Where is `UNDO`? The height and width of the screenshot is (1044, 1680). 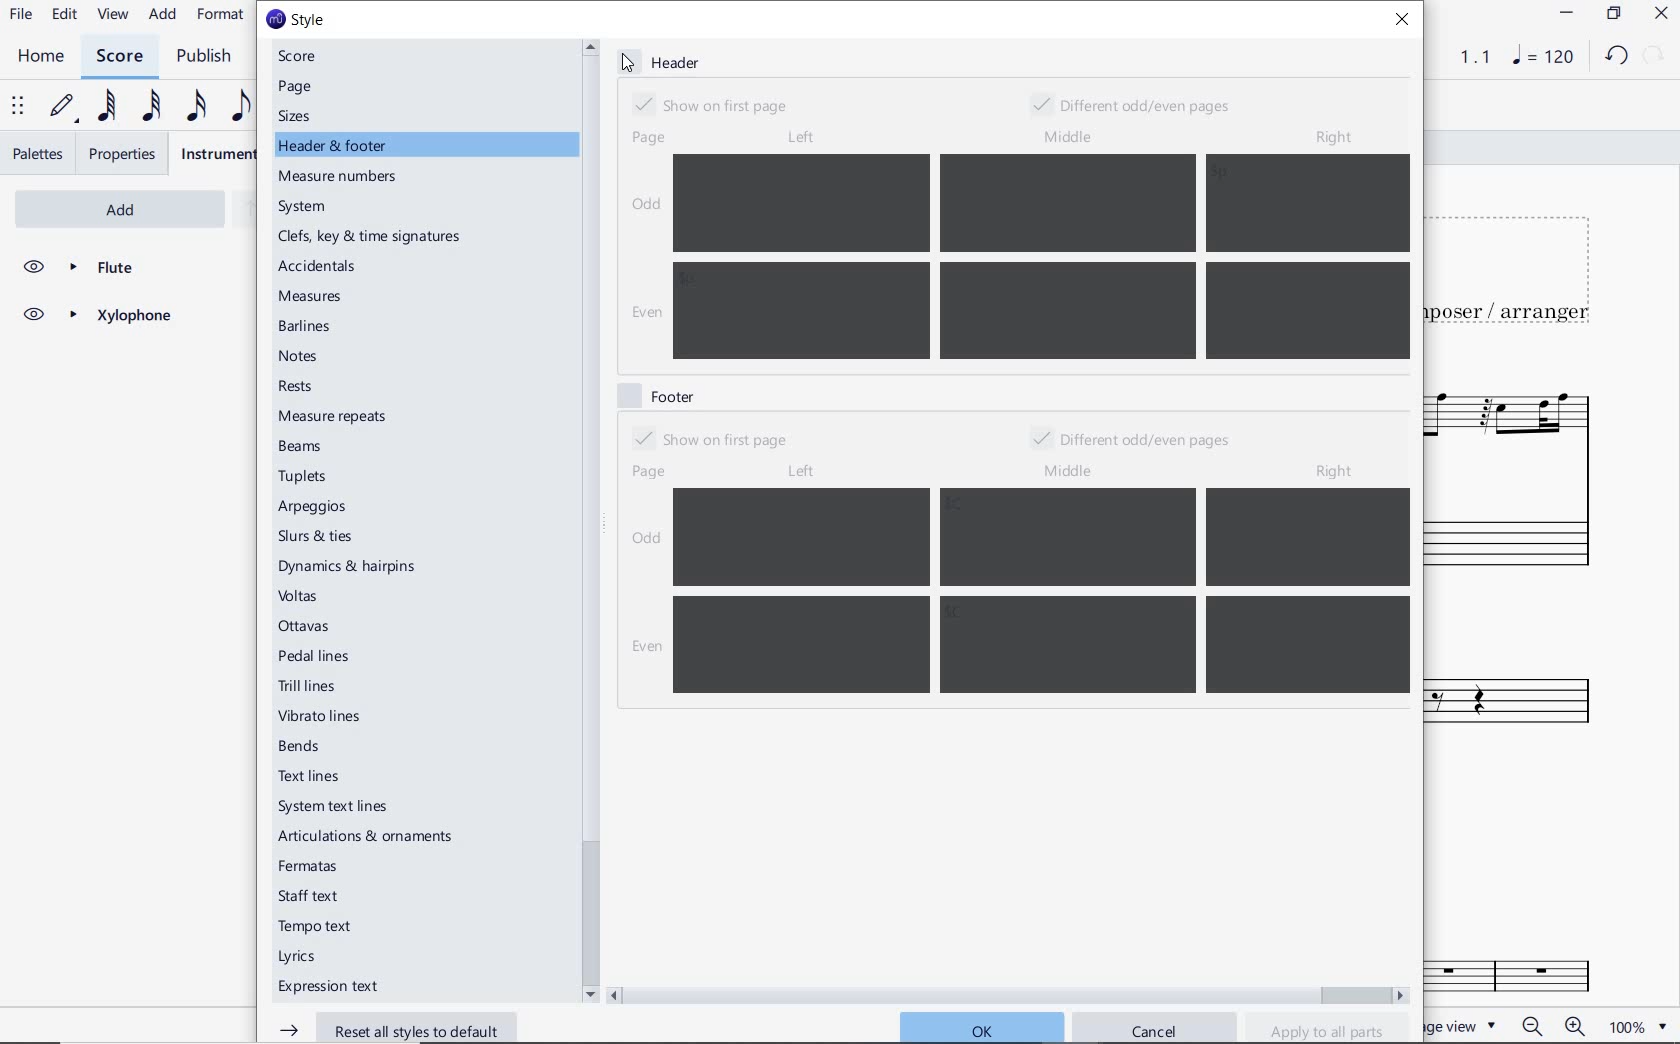 UNDO is located at coordinates (1615, 57).